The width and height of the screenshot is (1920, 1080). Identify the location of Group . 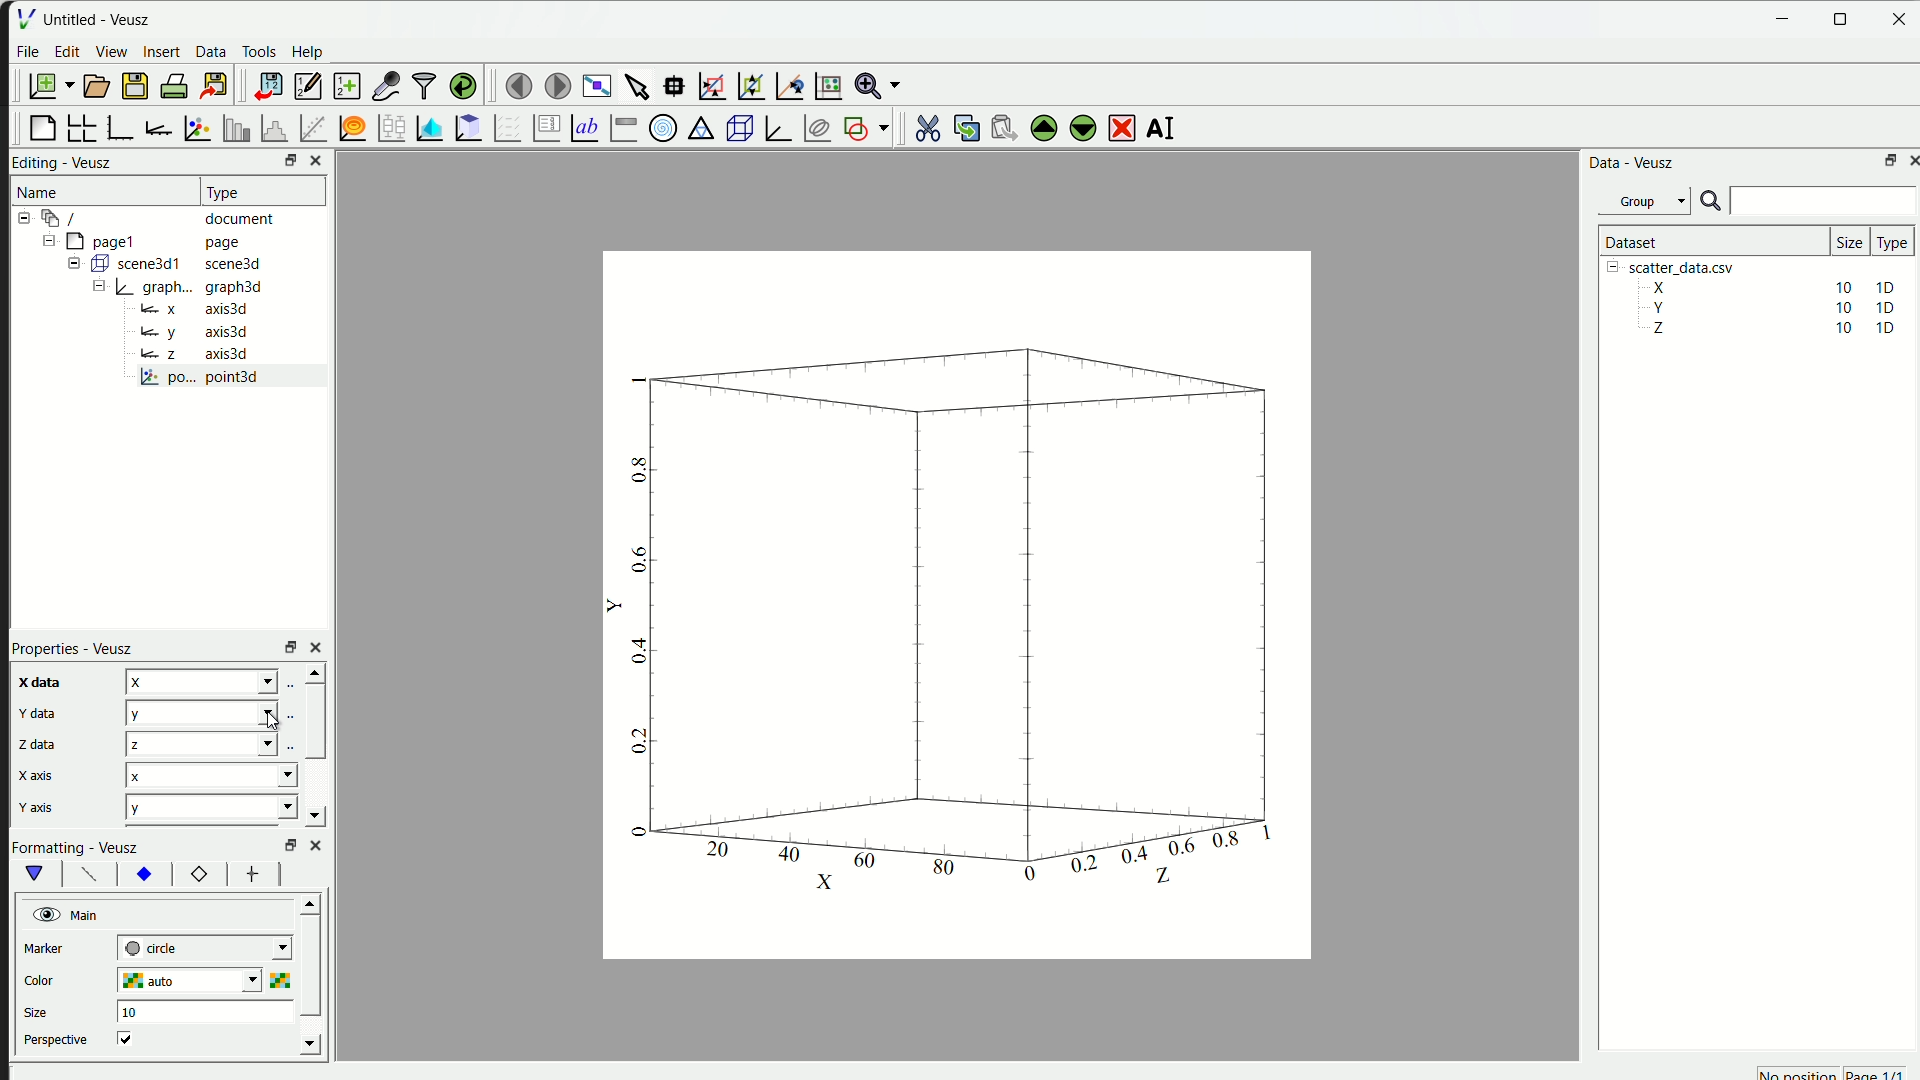
(1644, 203).